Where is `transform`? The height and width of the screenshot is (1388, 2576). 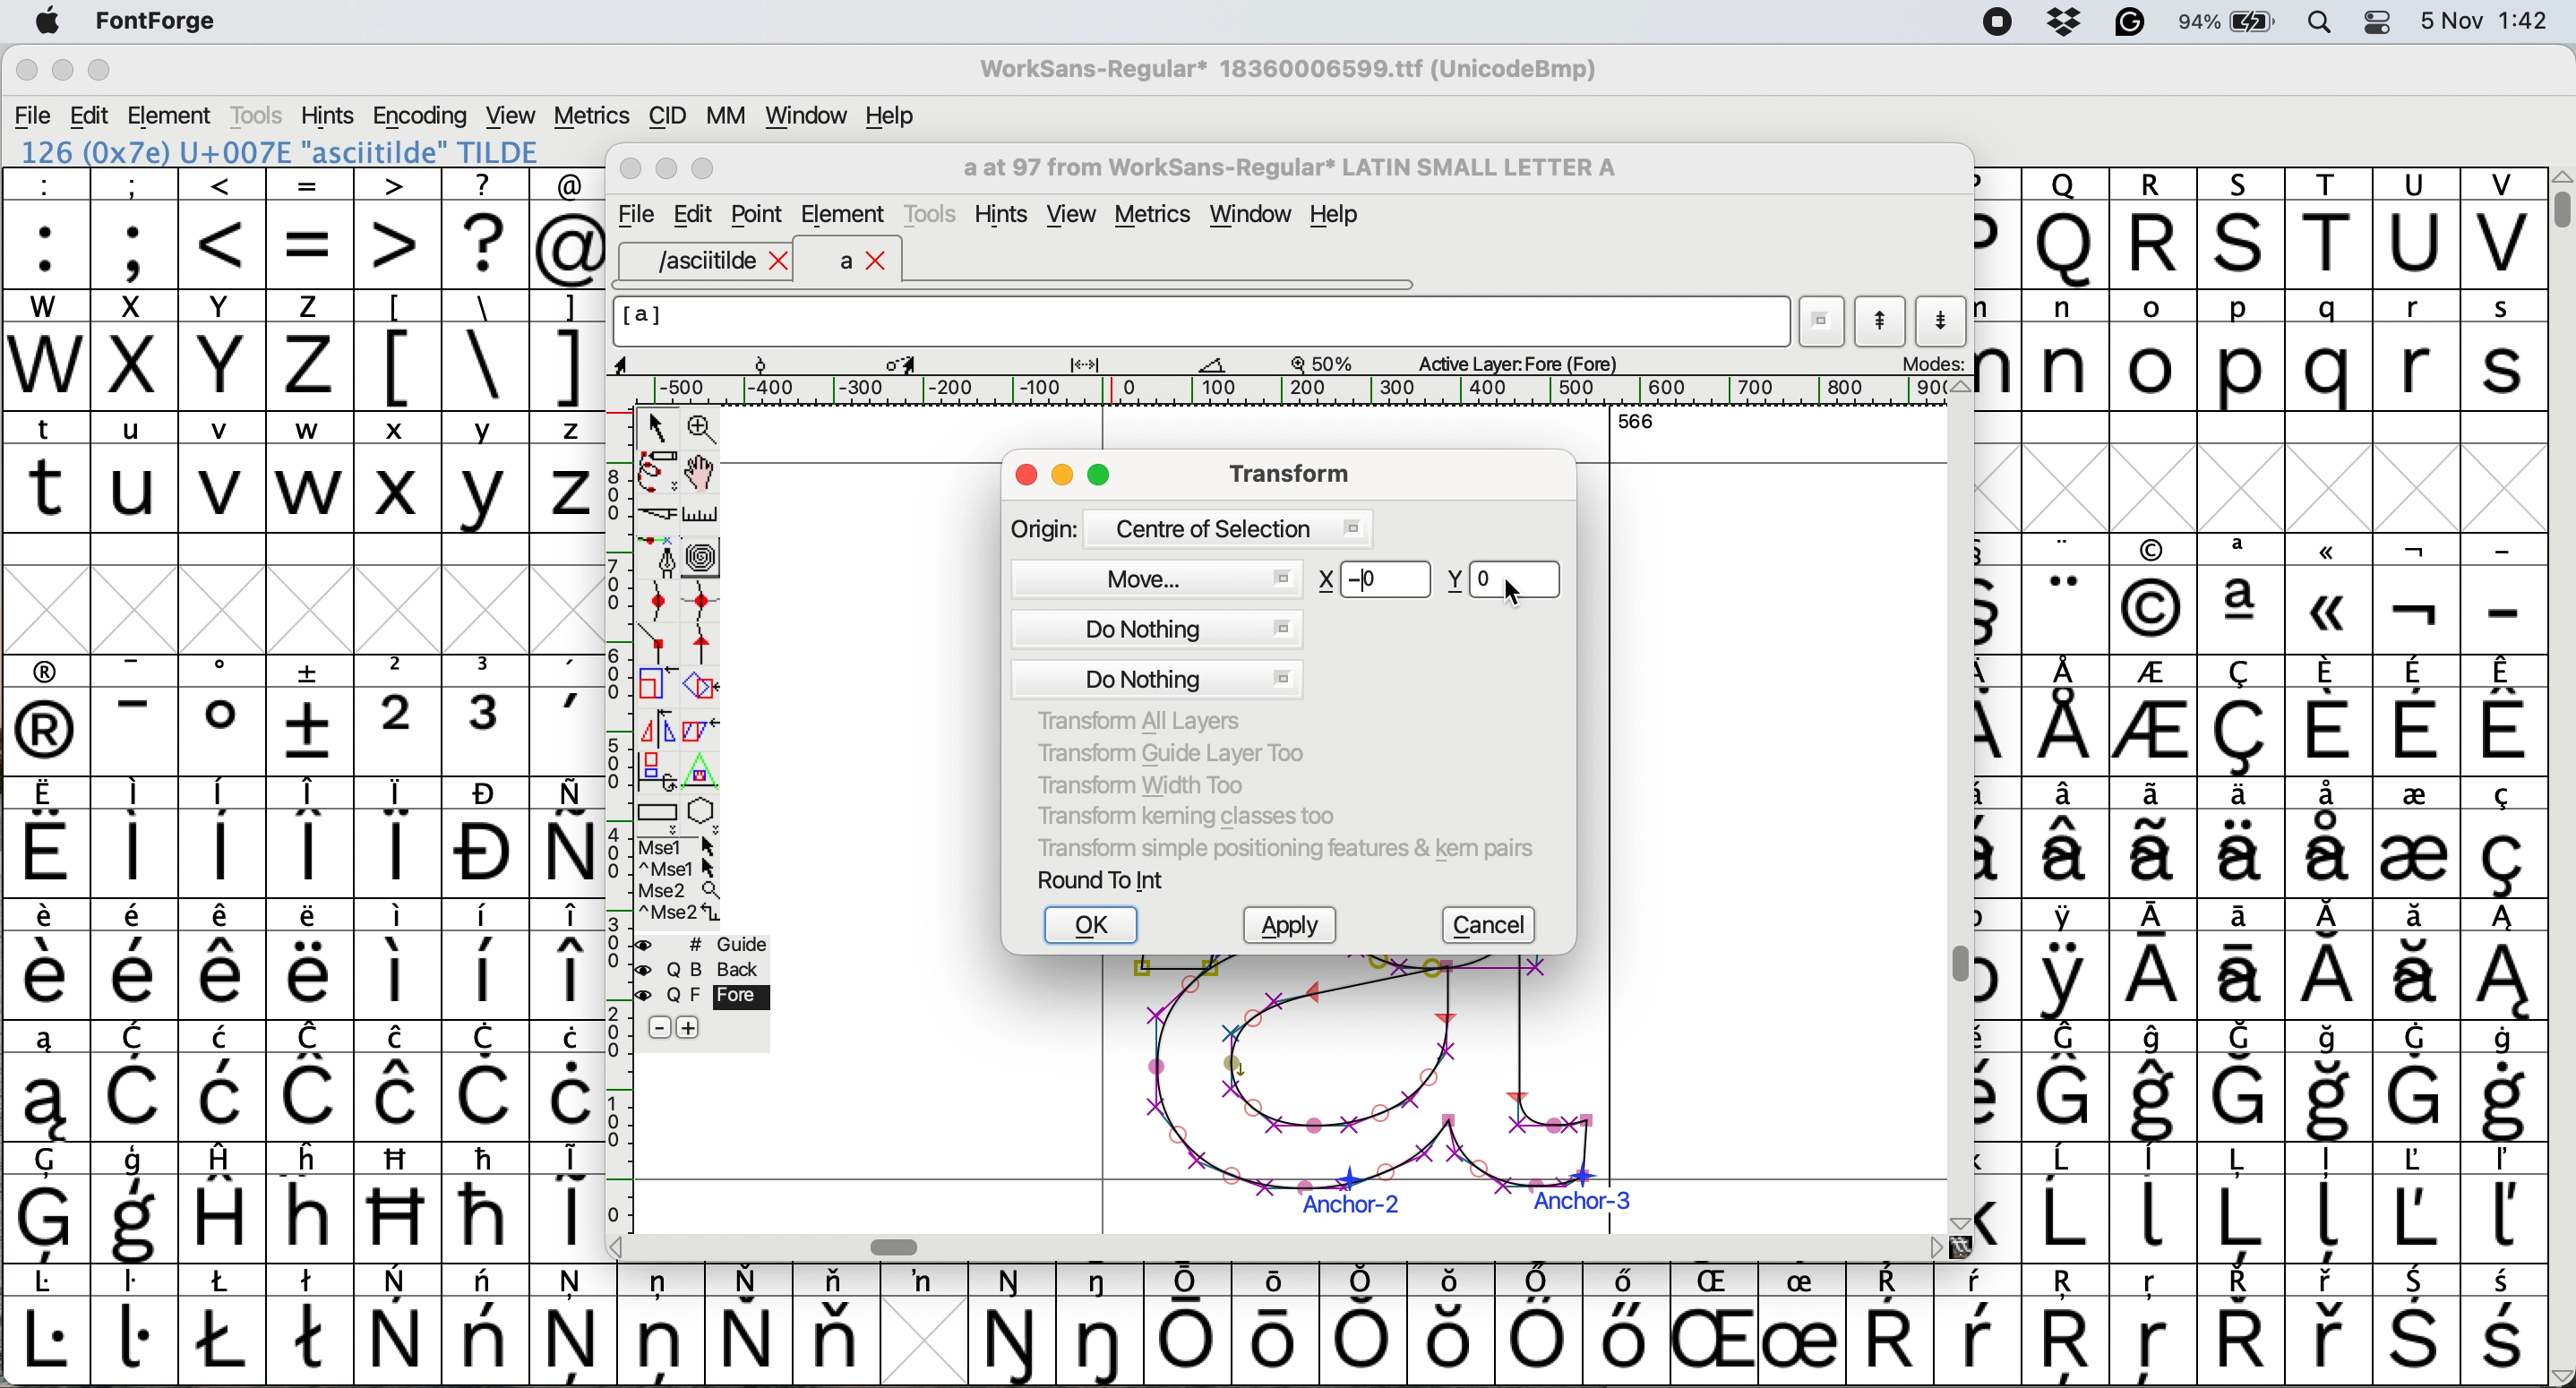 transform is located at coordinates (1284, 472).